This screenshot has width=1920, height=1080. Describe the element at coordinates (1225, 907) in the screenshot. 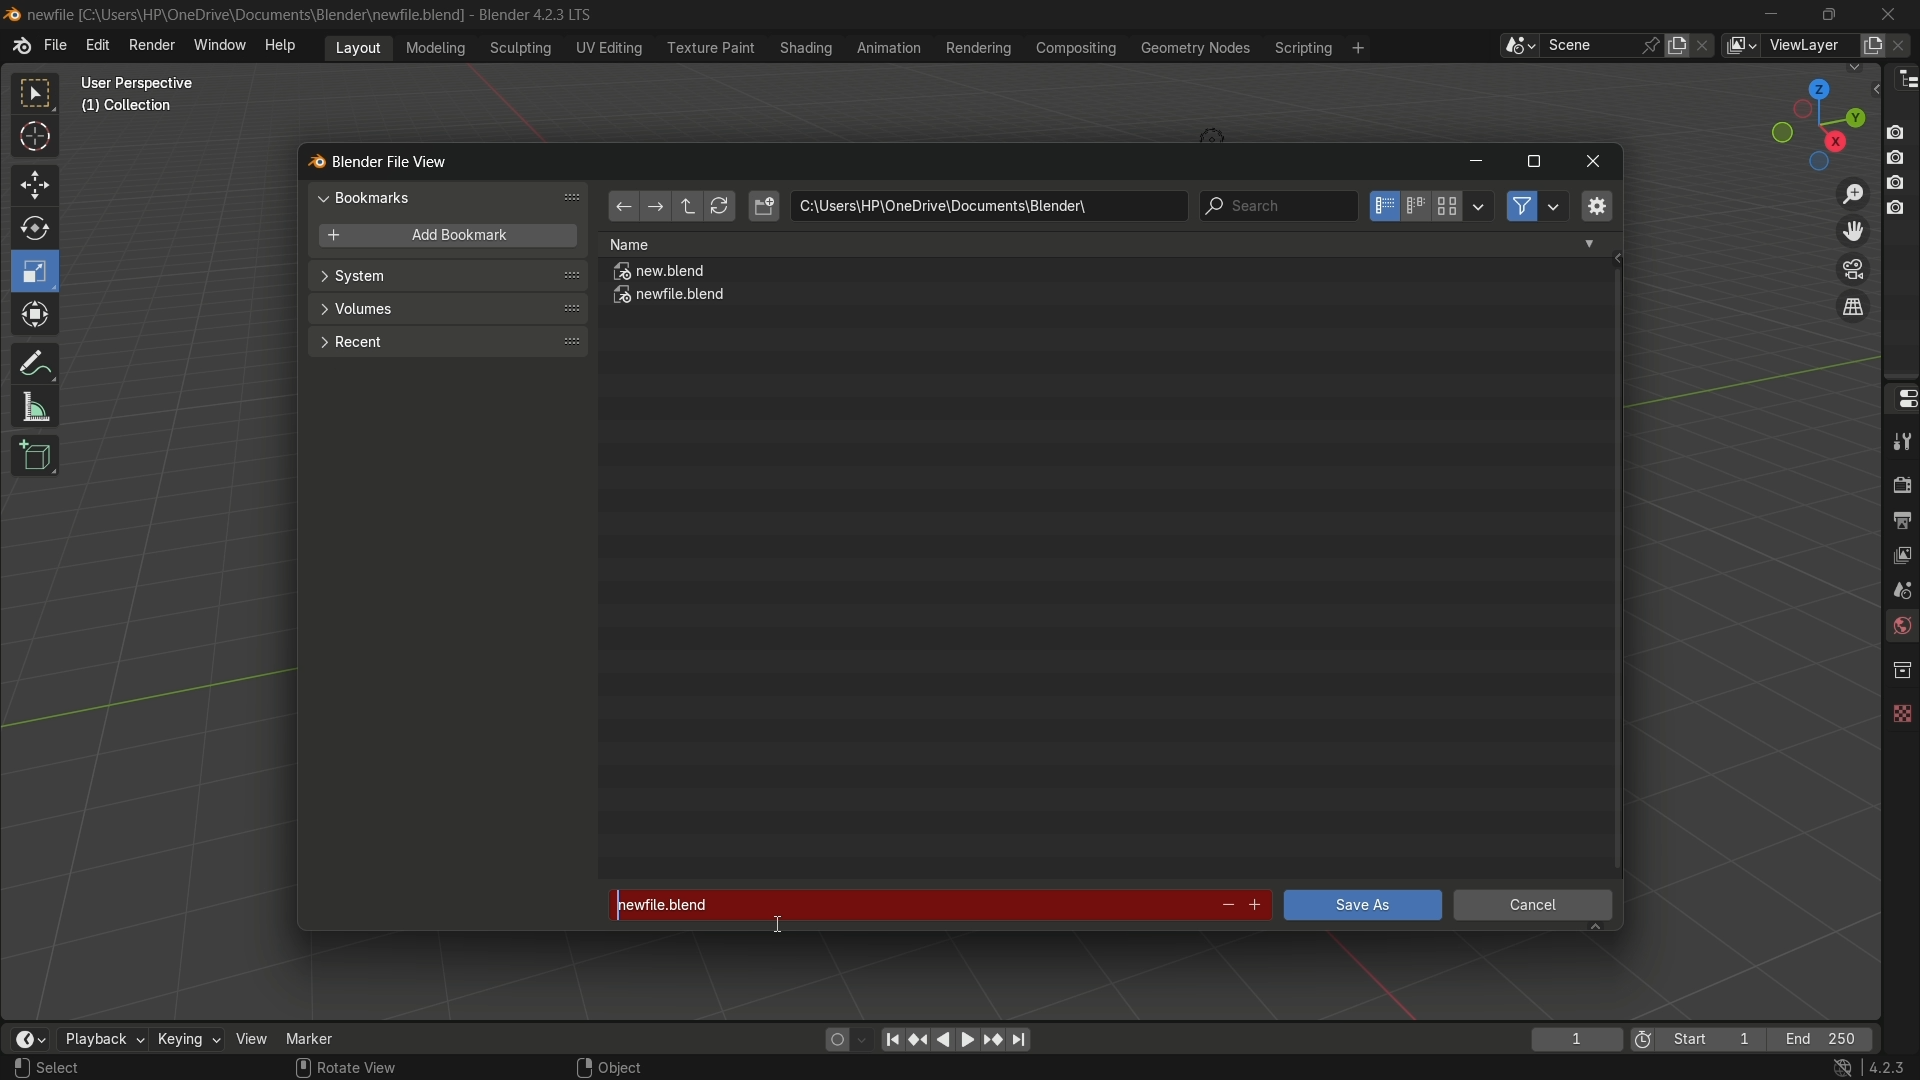

I see `decrement number in file name` at that location.